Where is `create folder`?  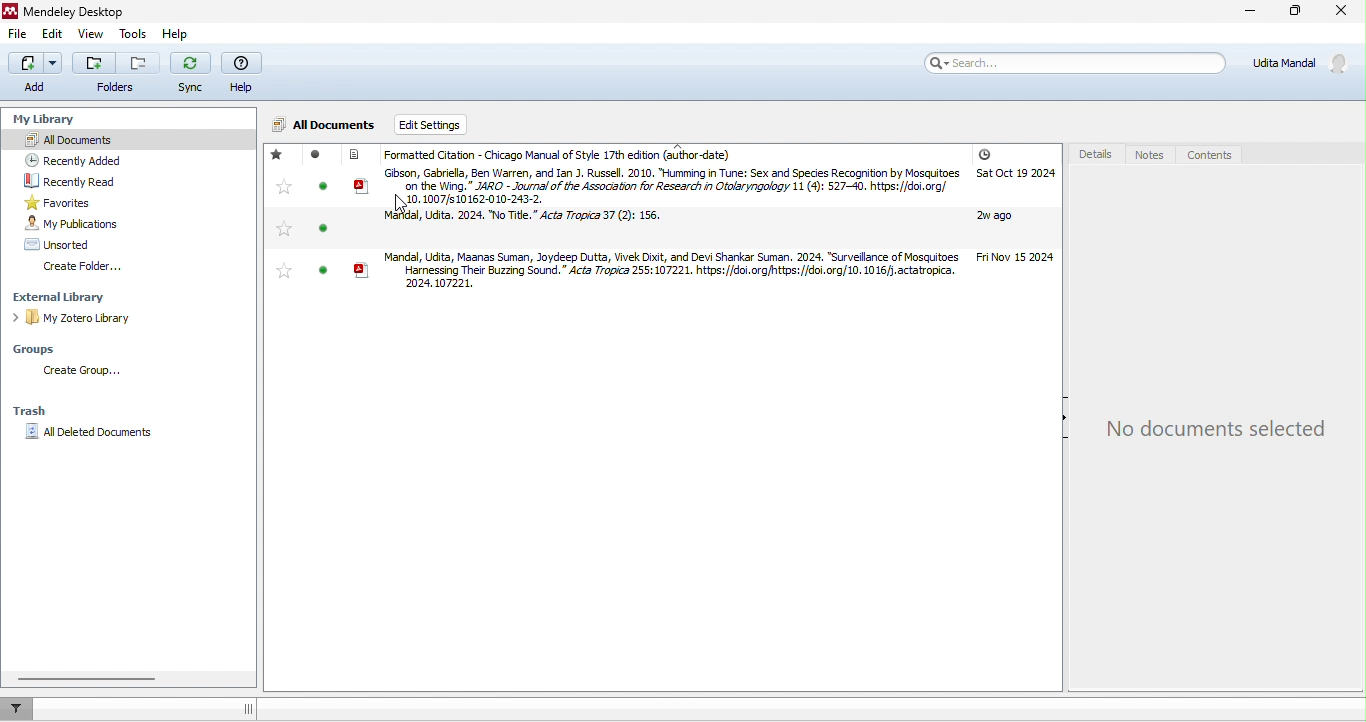 create folder is located at coordinates (85, 269).